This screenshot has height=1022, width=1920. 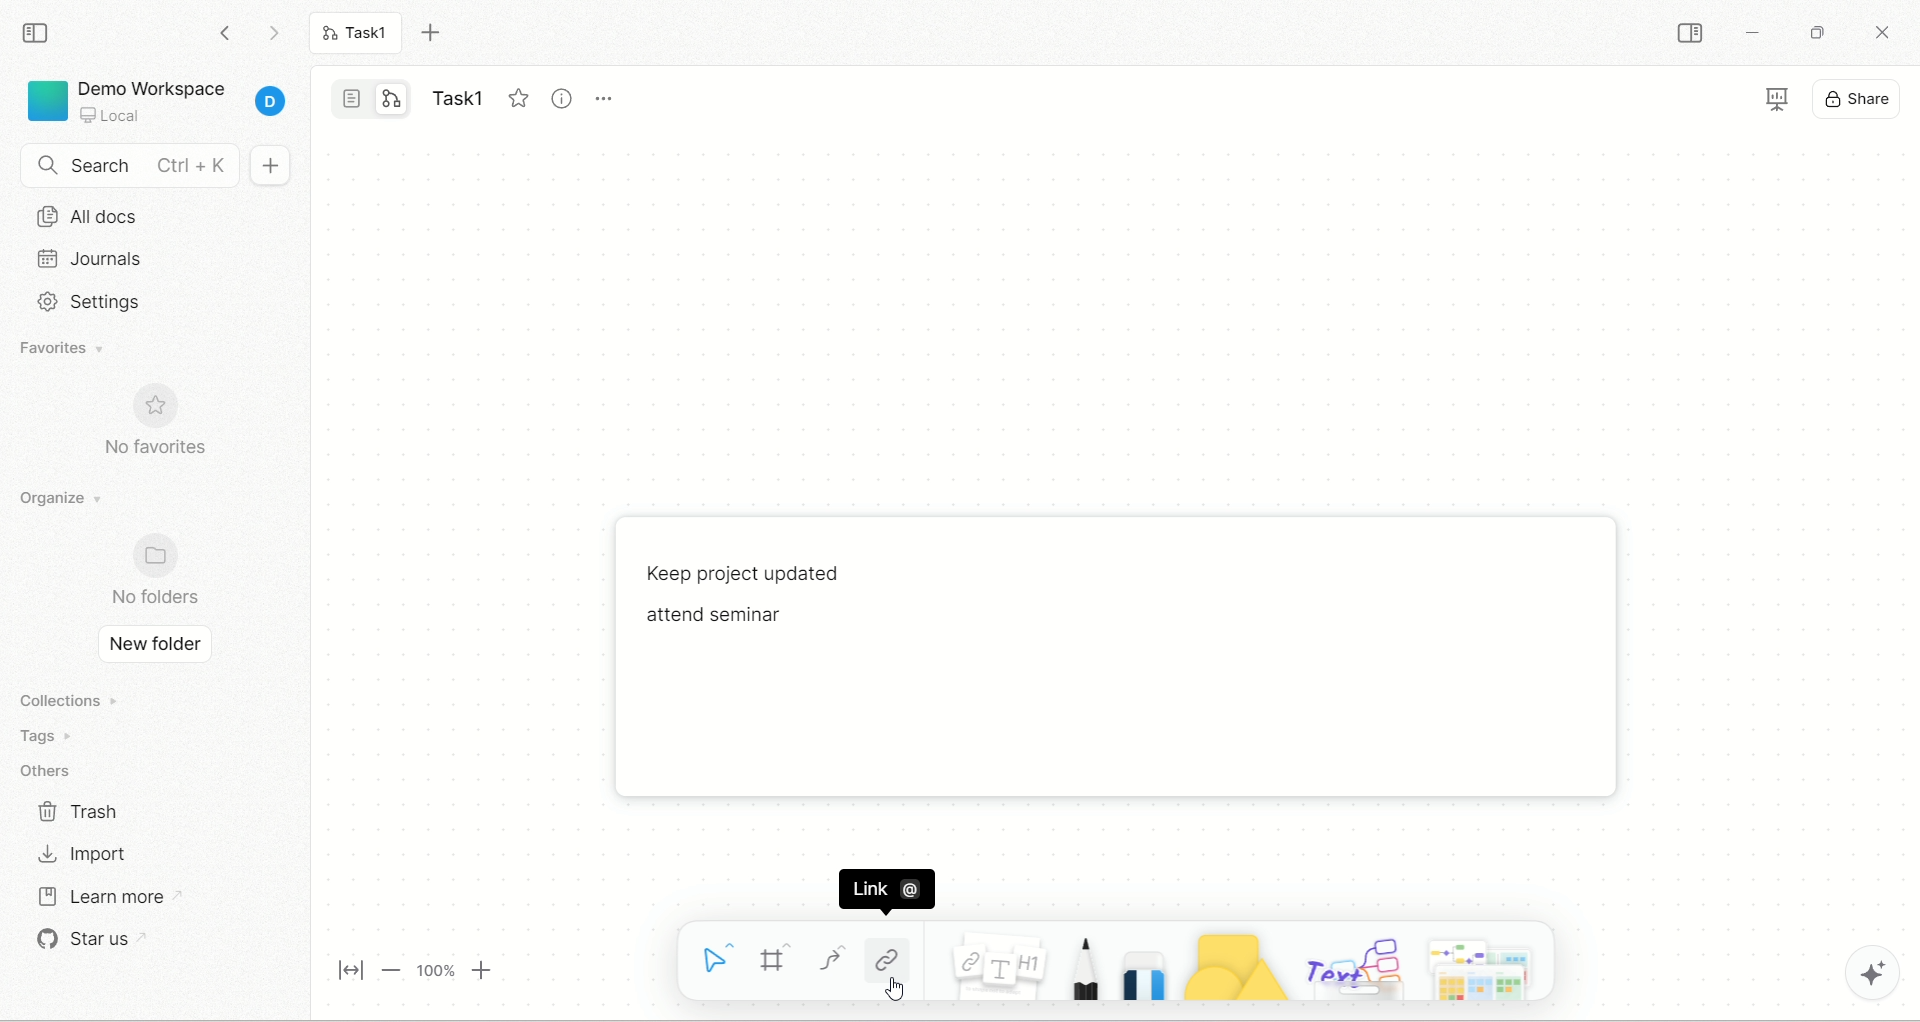 What do you see at coordinates (223, 31) in the screenshot?
I see `go backward` at bounding box center [223, 31].